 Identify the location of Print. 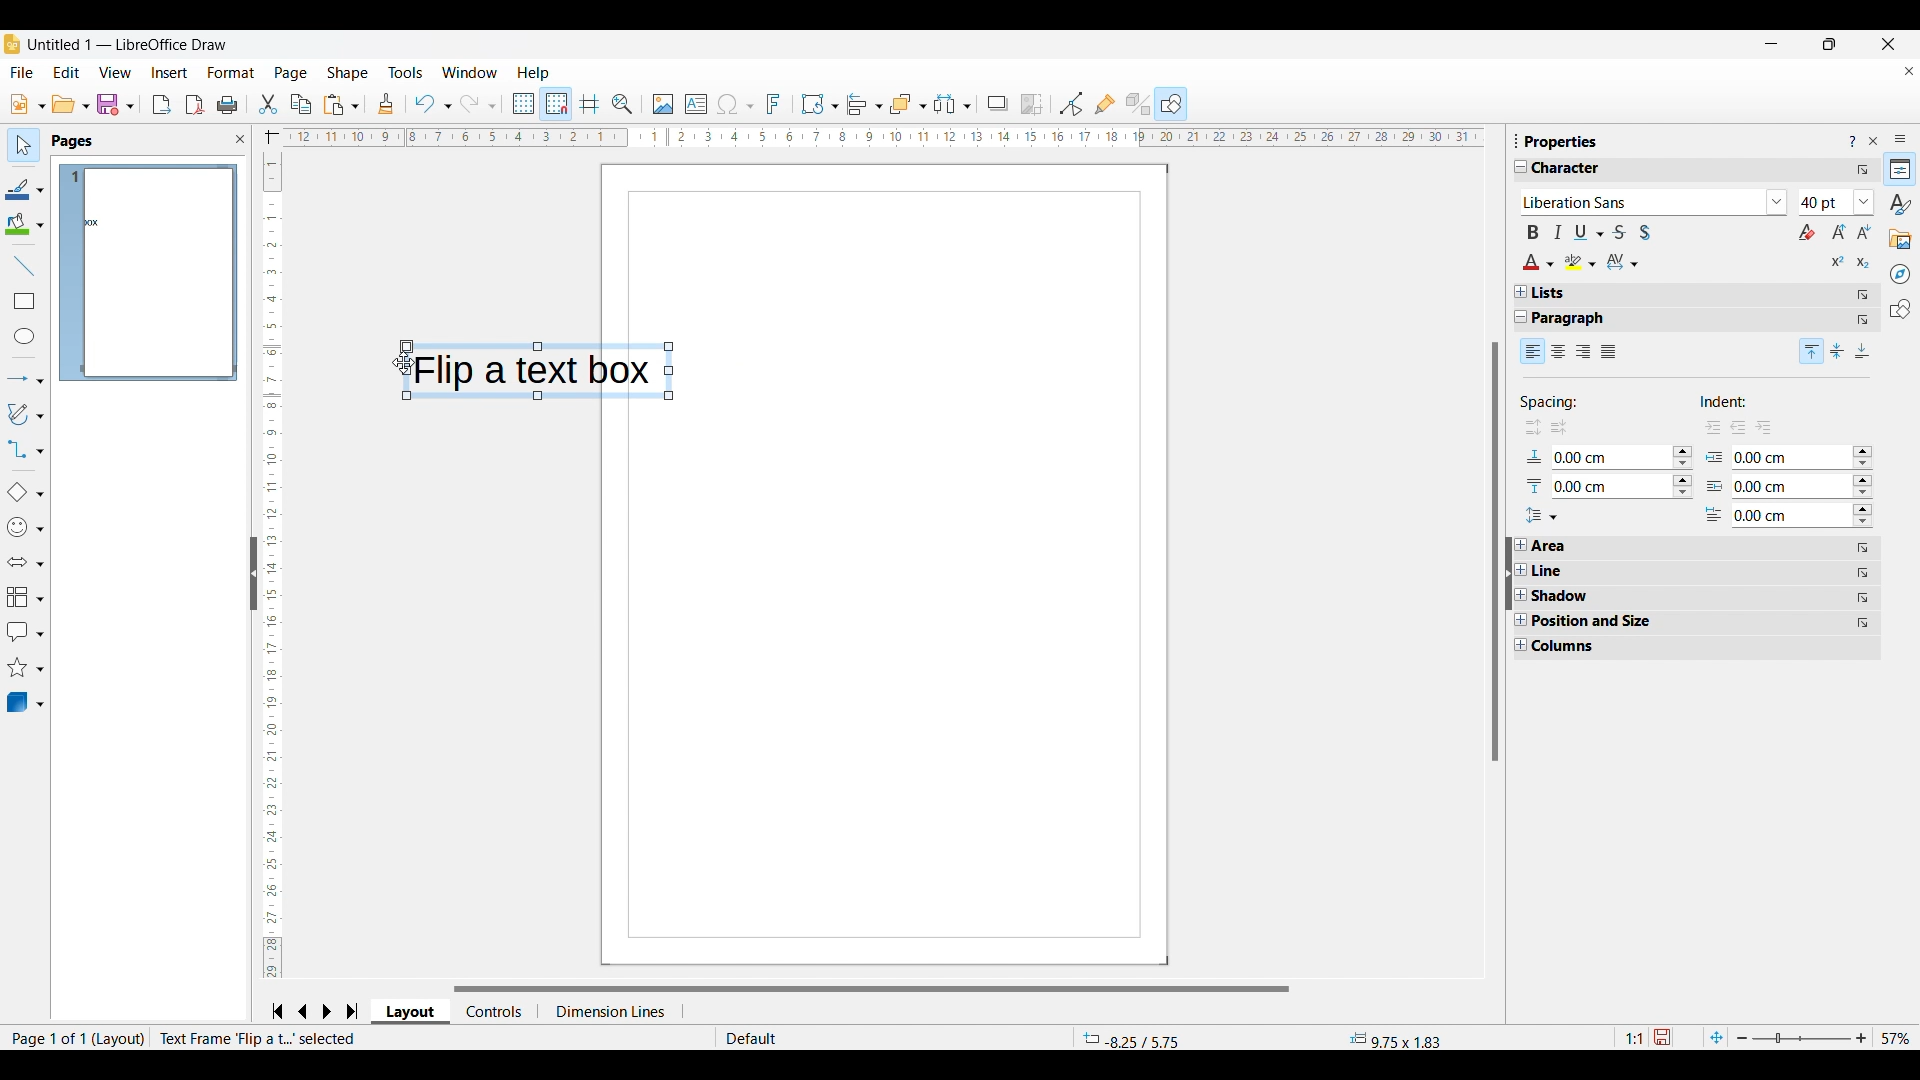
(228, 106).